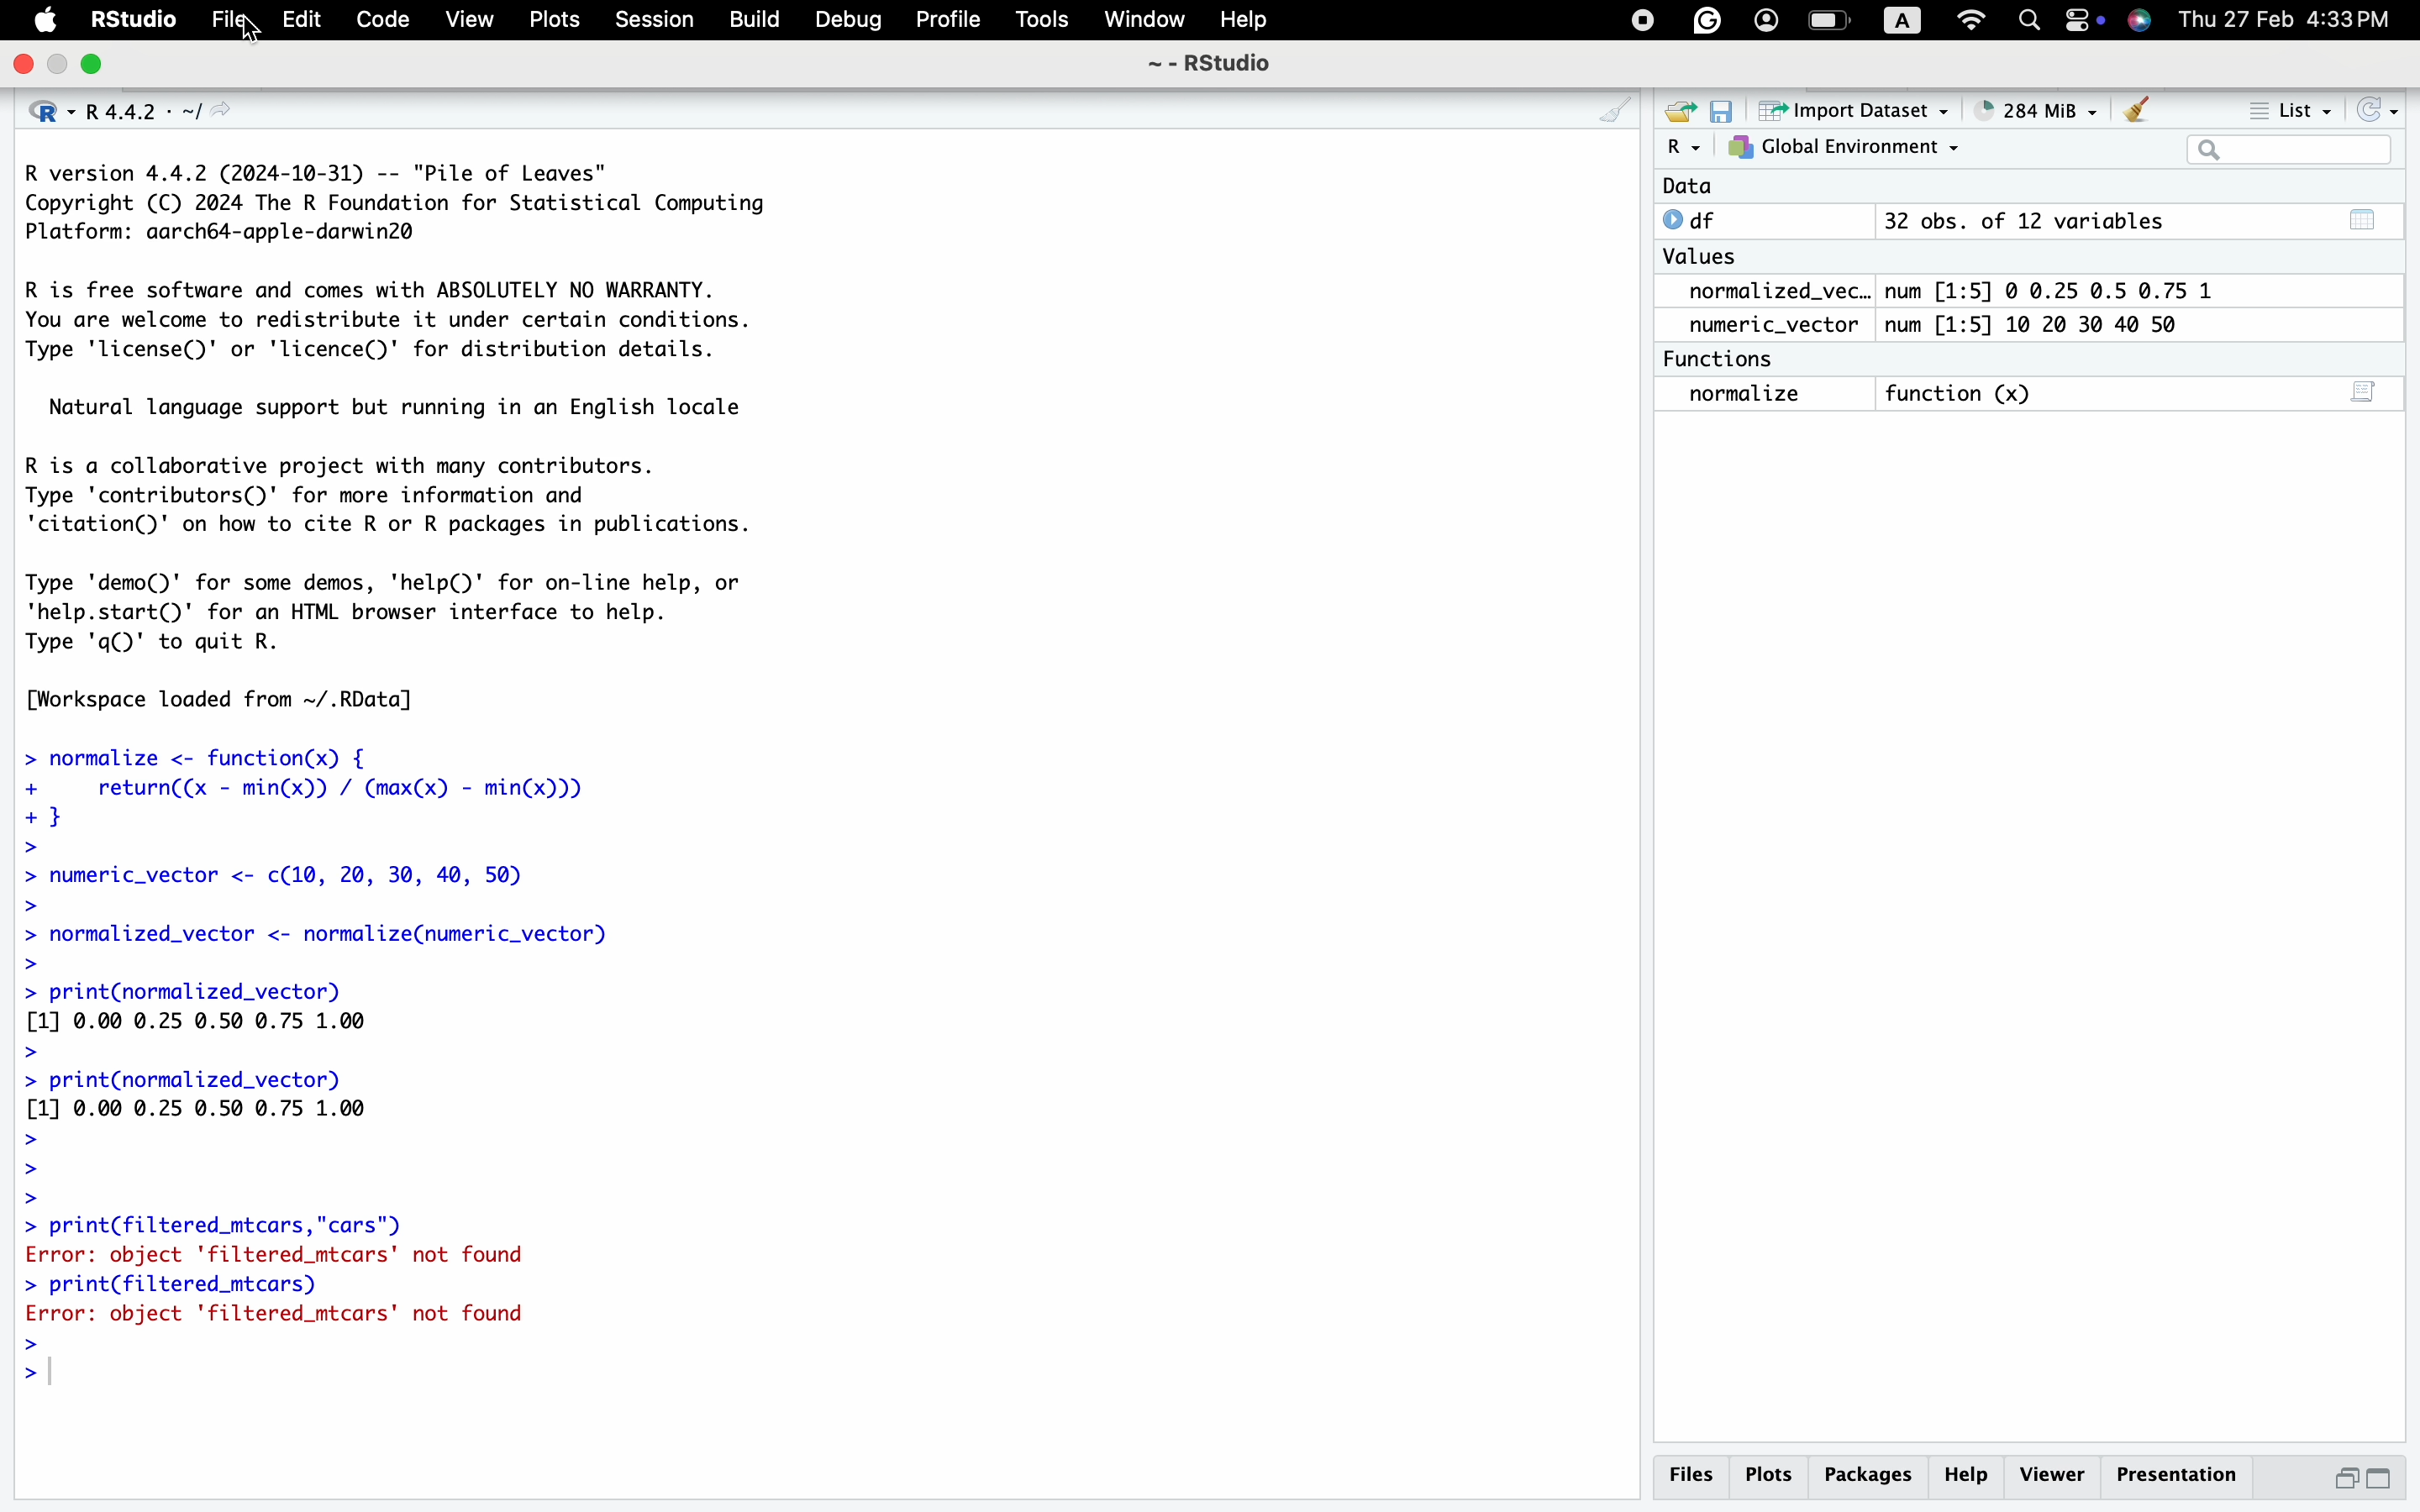 This screenshot has height=1512, width=2420. Describe the element at coordinates (1707, 259) in the screenshot. I see `Values` at that location.